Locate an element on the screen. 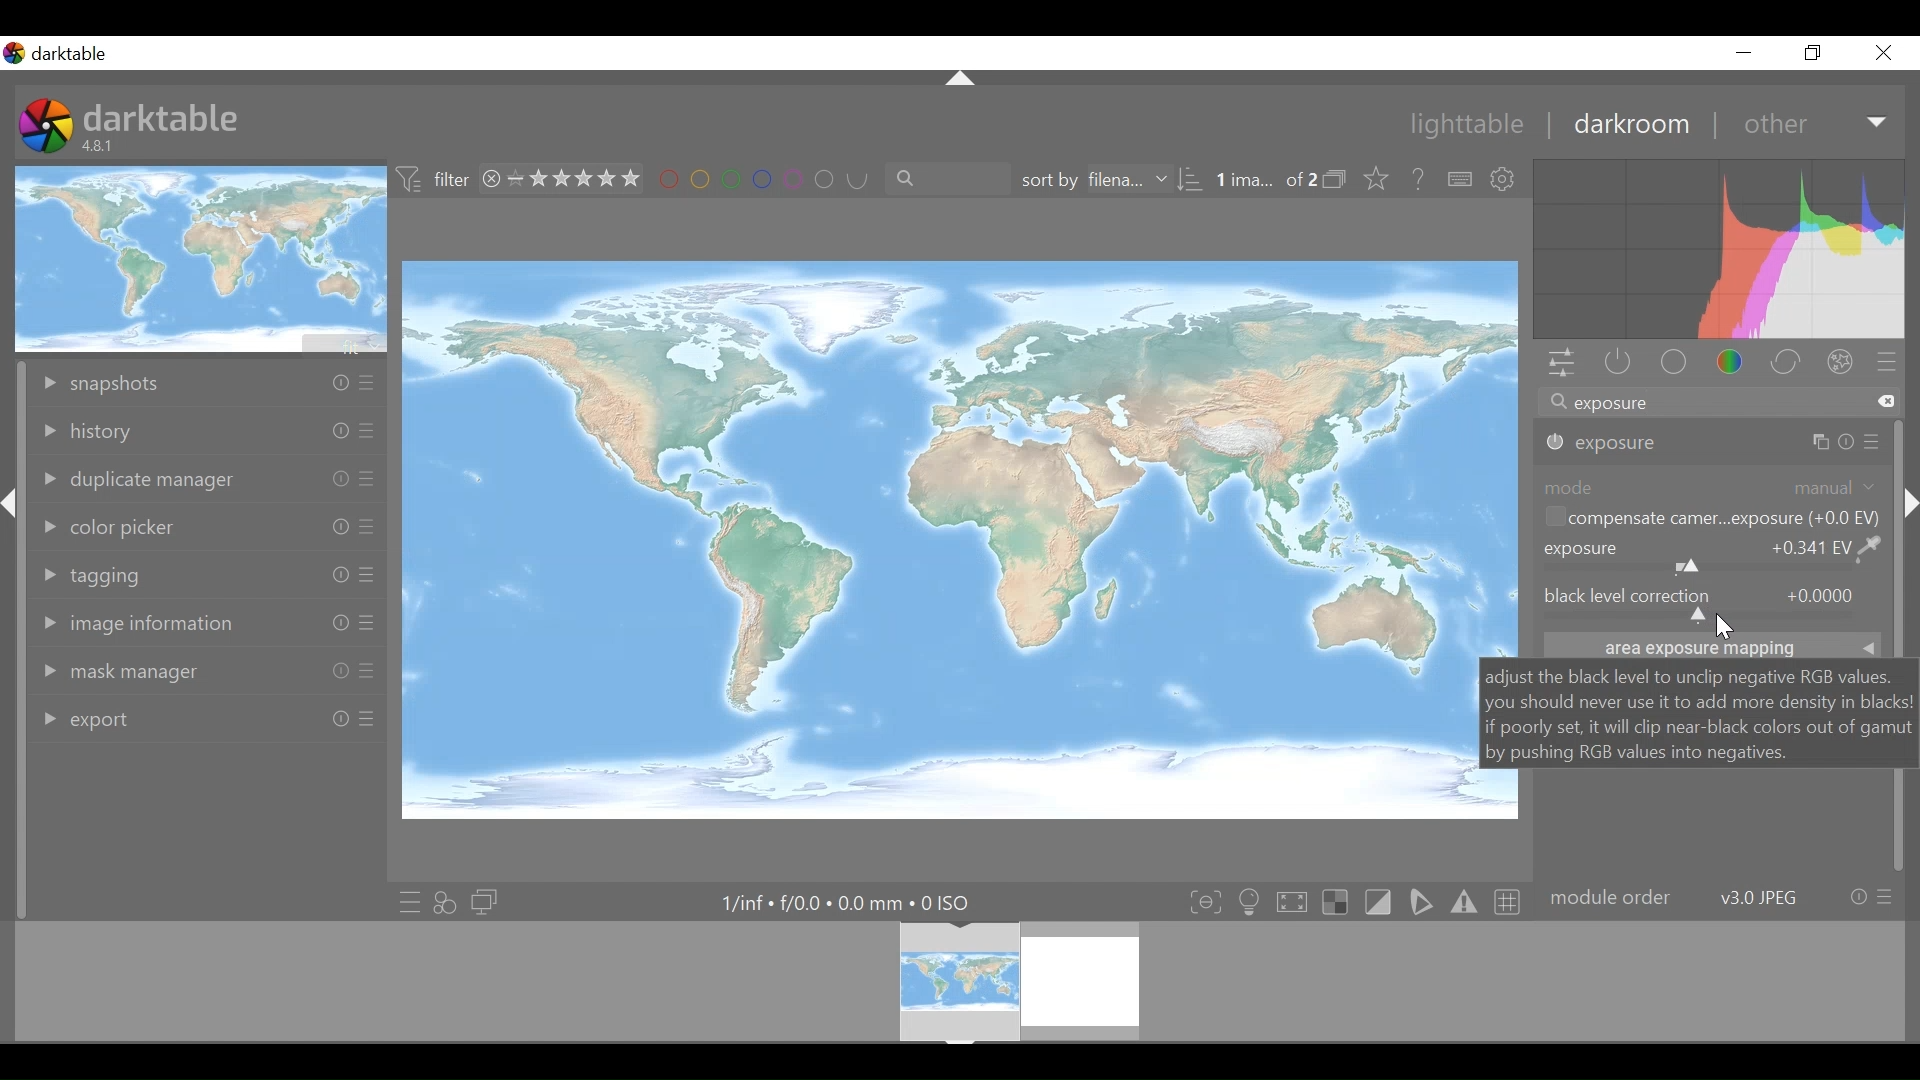 The image size is (1920, 1080). Close is located at coordinates (1882, 51).